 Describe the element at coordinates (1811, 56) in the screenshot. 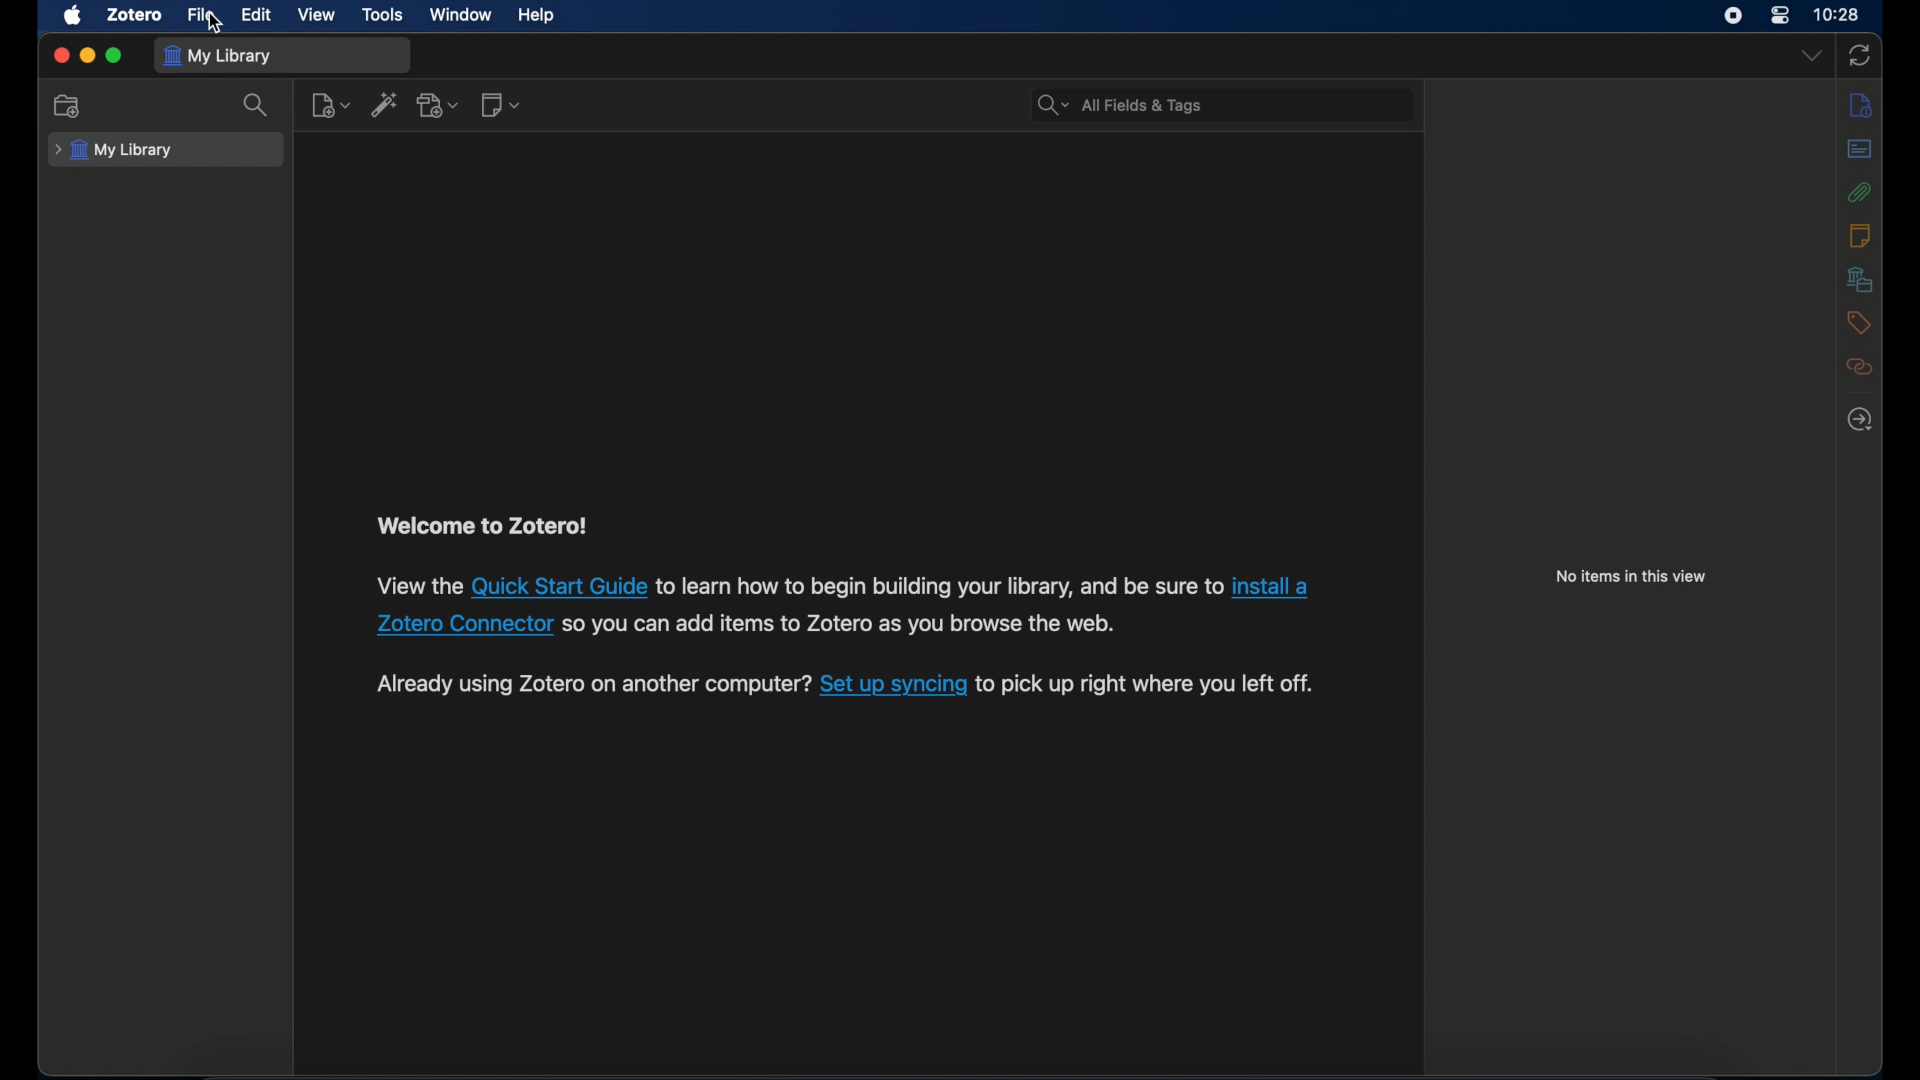

I see `dropdown` at that location.